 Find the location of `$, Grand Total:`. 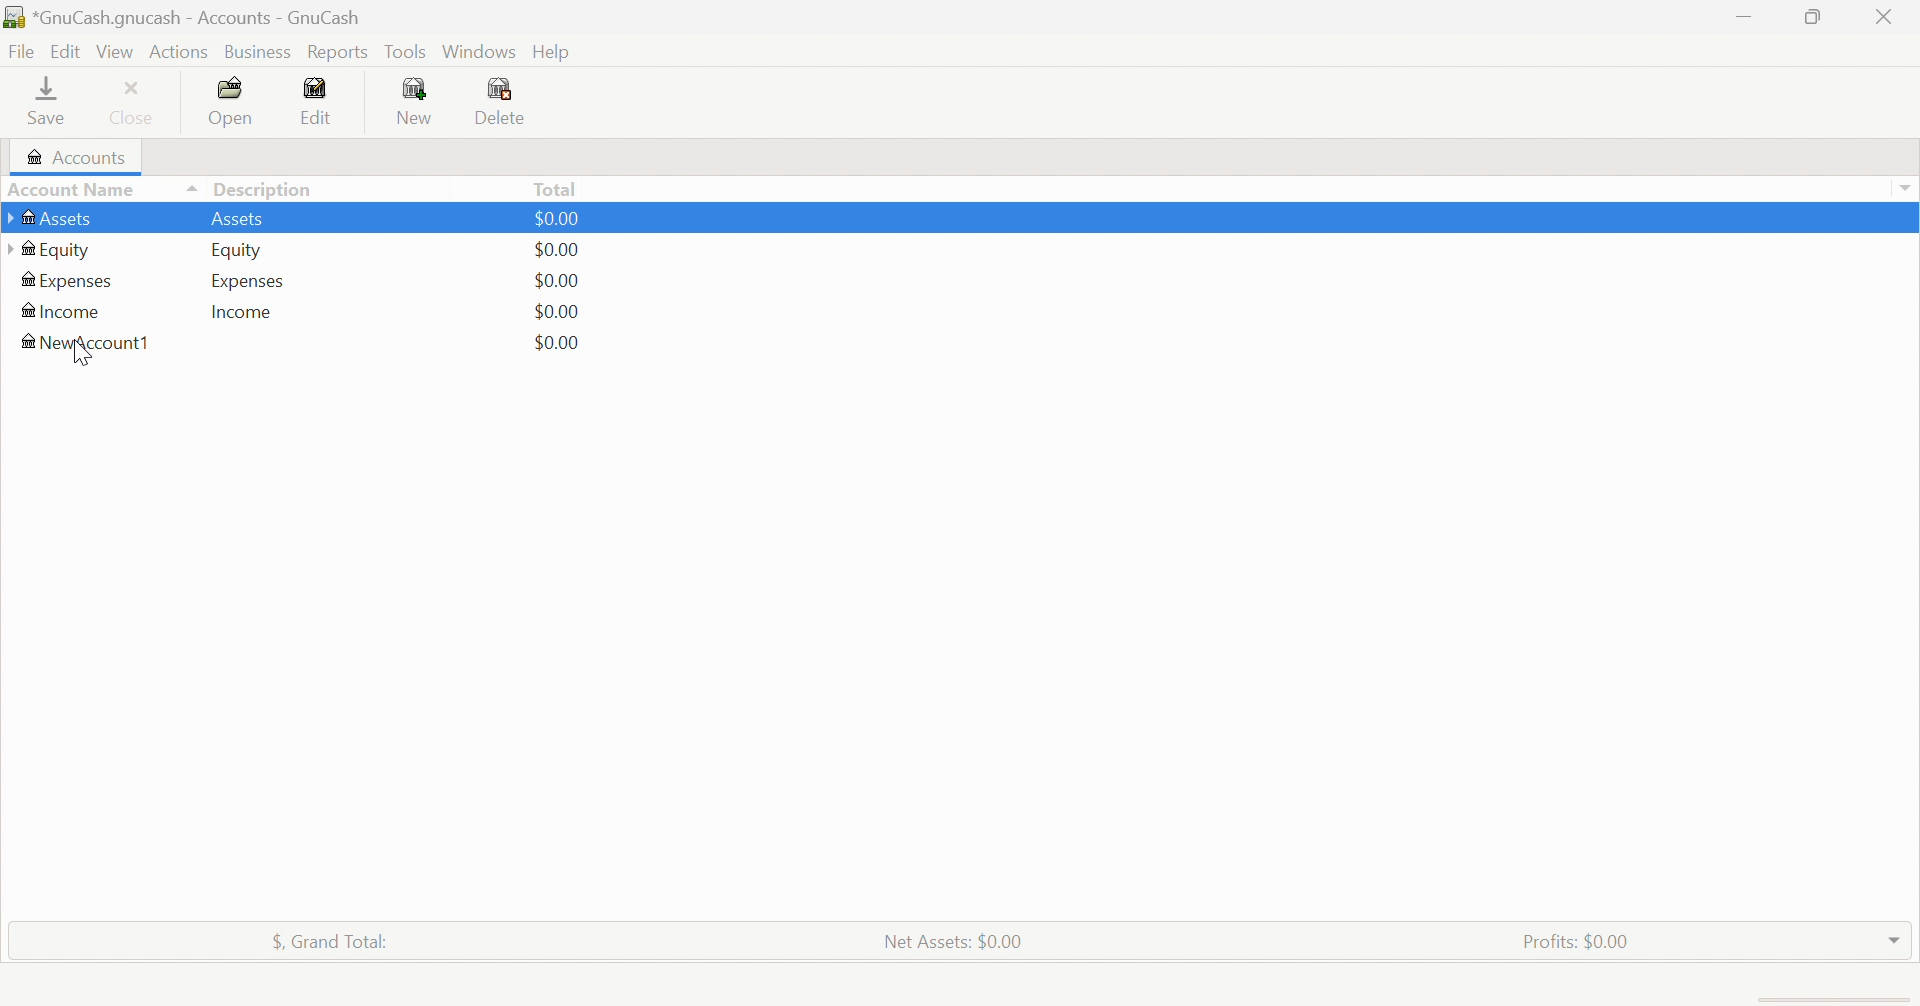

$, Grand Total: is located at coordinates (335, 941).